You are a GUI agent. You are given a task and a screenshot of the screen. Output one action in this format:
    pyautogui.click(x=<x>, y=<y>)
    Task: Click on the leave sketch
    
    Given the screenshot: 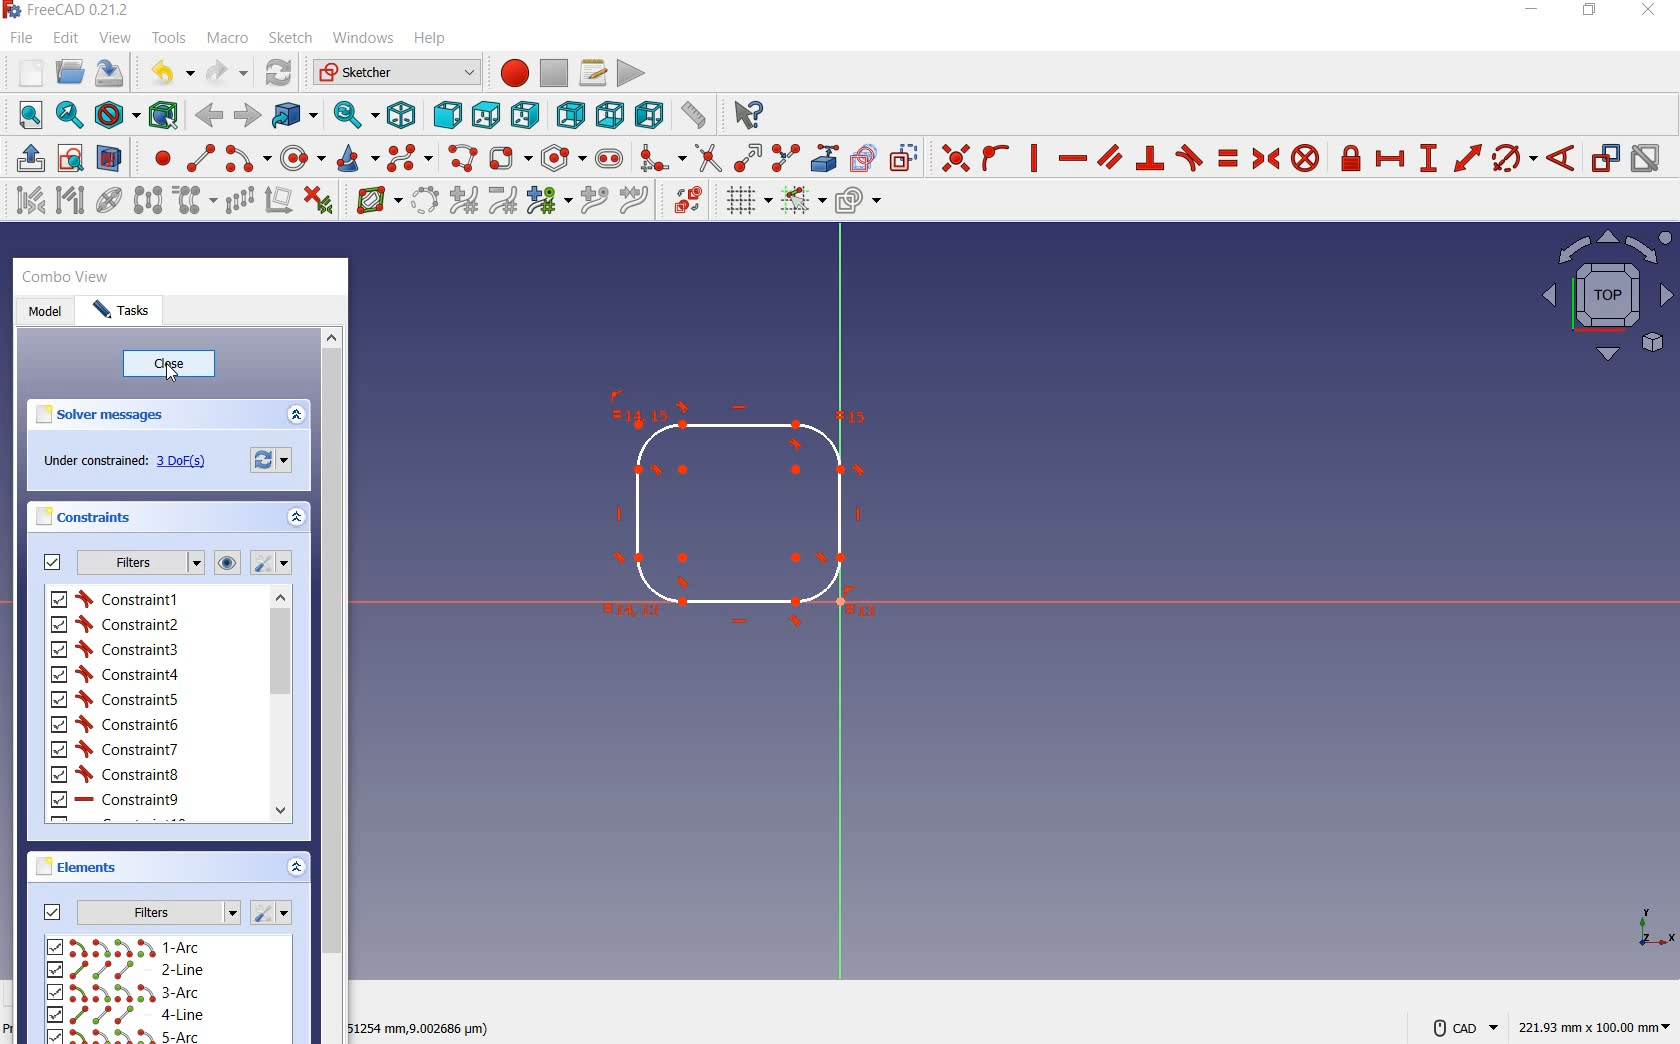 What is the action you would take?
    pyautogui.click(x=28, y=160)
    